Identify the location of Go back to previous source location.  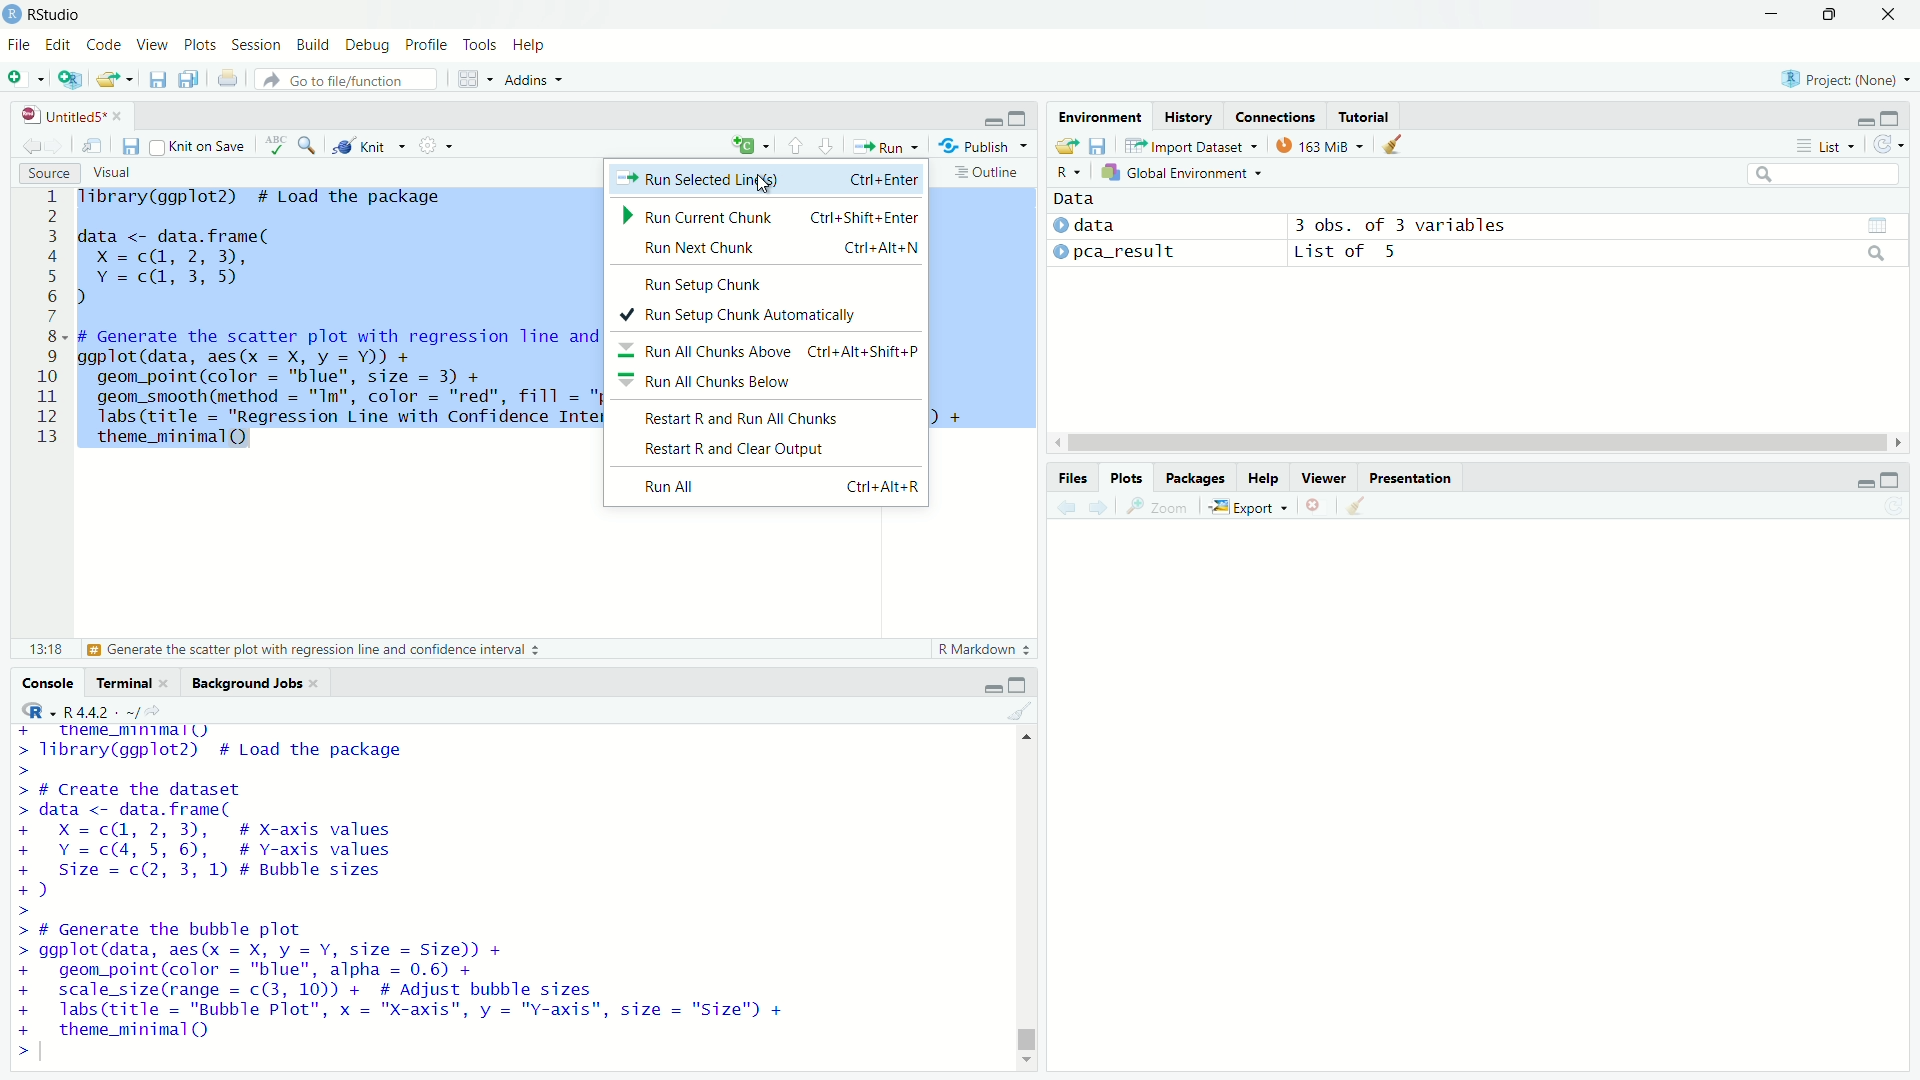
(32, 146).